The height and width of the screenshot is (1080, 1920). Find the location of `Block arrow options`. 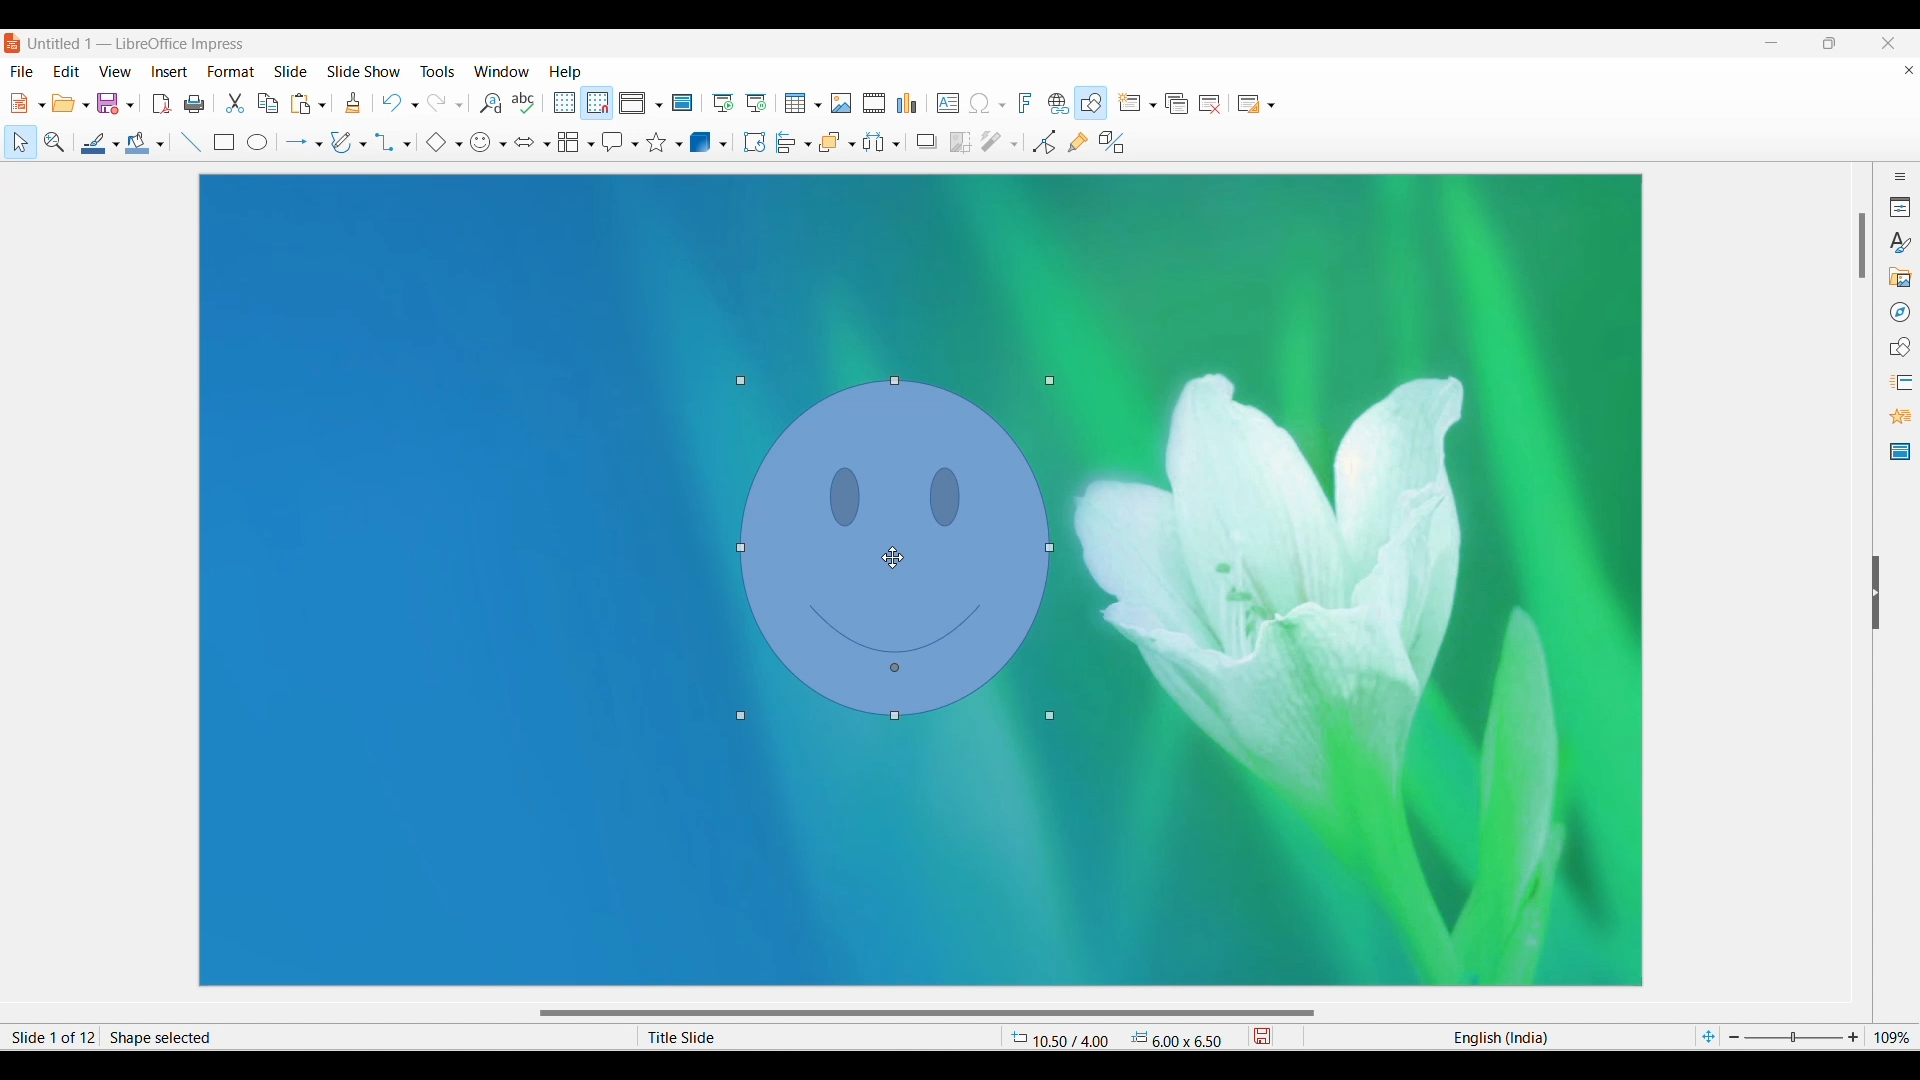

Block arrow options is located at coordinates (548, 144).